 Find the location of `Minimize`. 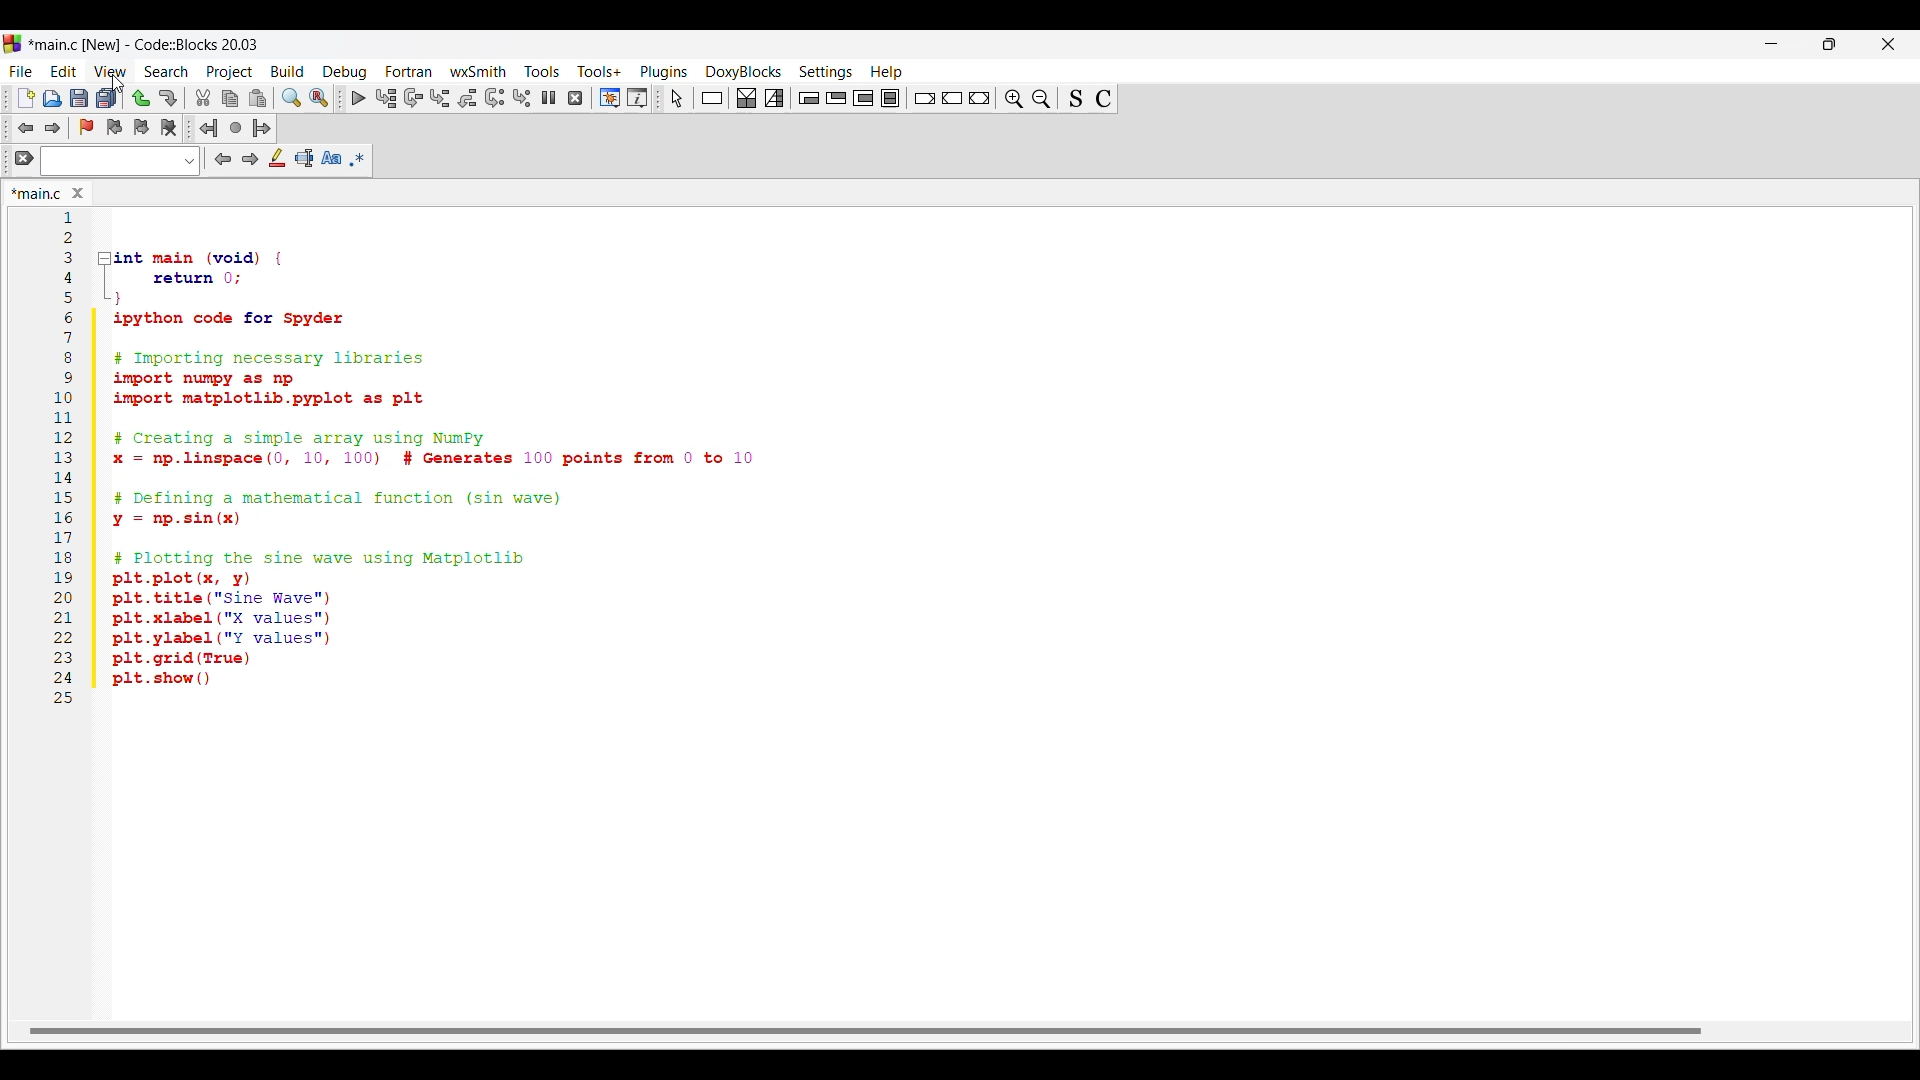

Minimize is located at coordinates (1772, 44).